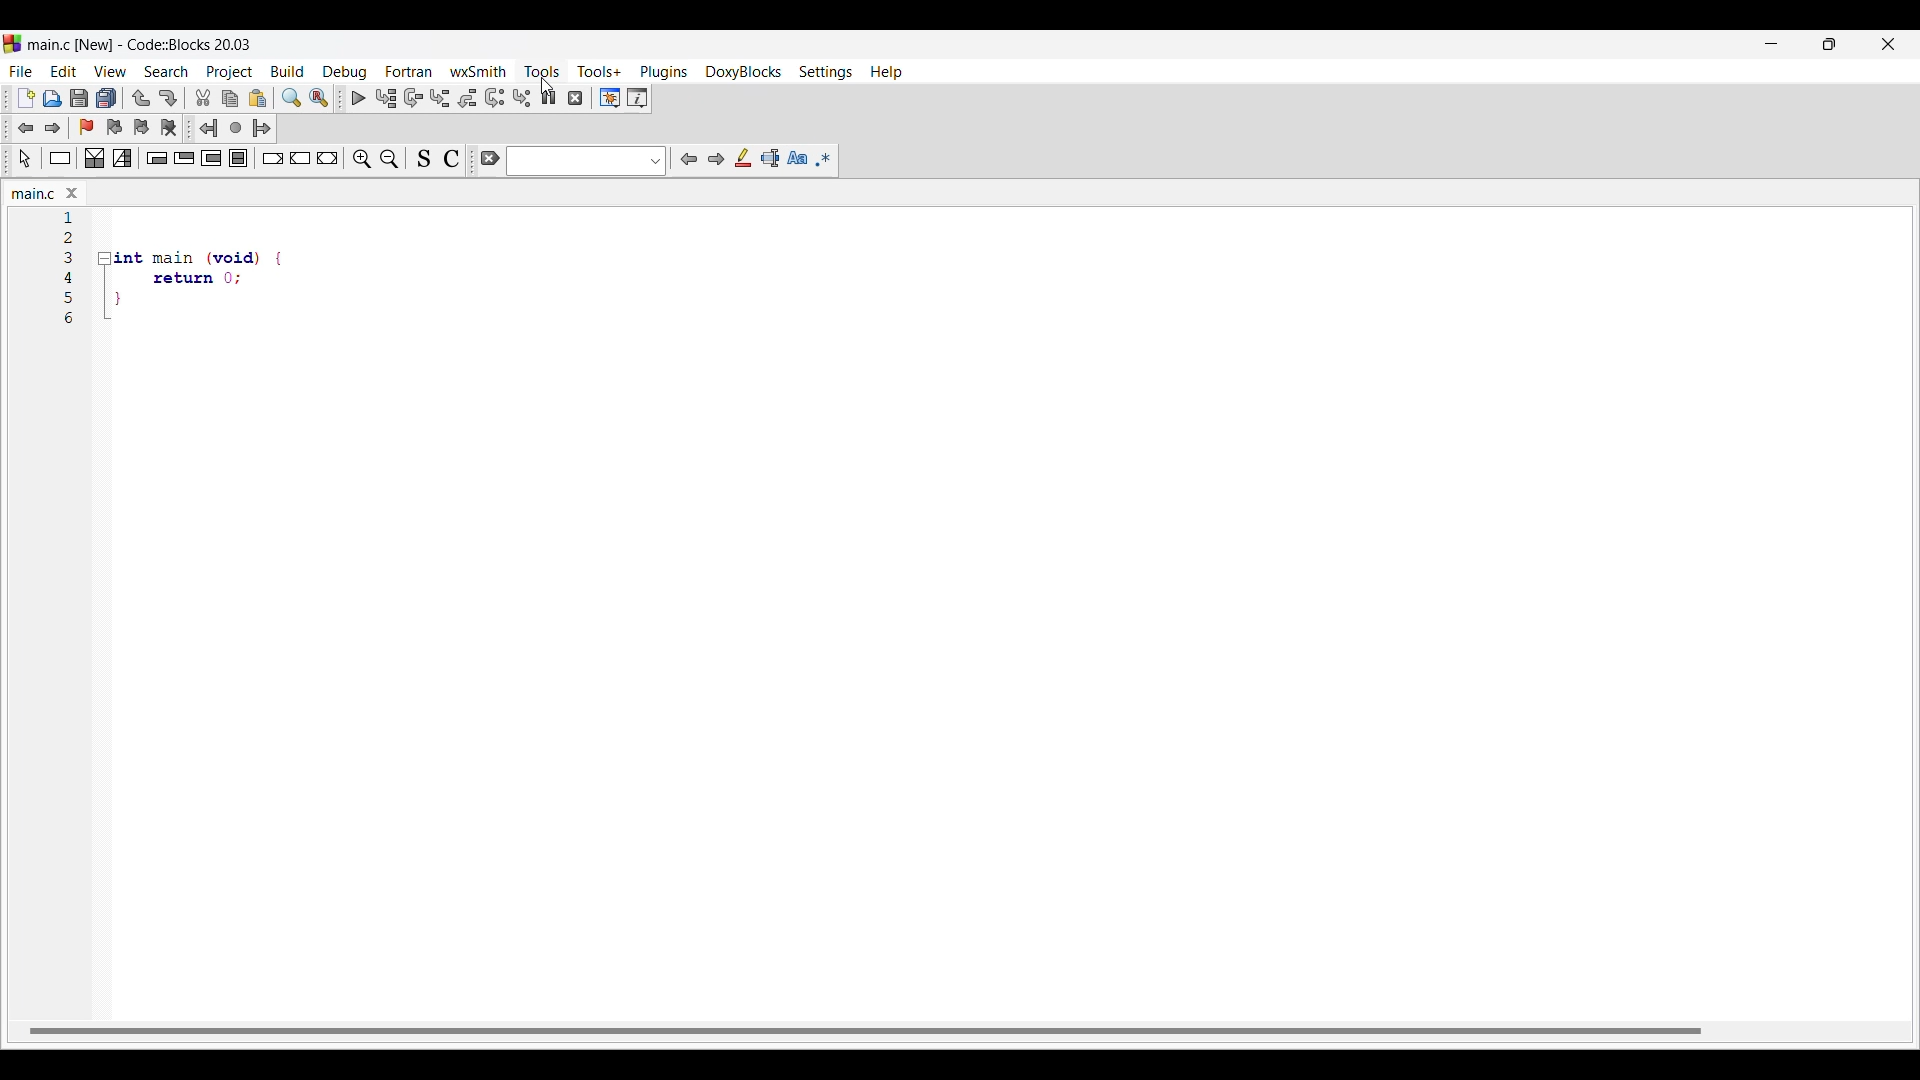 This screenshot has height=1080, width=1920. What do you see at coordinates (495, 98) in the screenshot?
I see `Next instruction` at bounding box center [495, 98].